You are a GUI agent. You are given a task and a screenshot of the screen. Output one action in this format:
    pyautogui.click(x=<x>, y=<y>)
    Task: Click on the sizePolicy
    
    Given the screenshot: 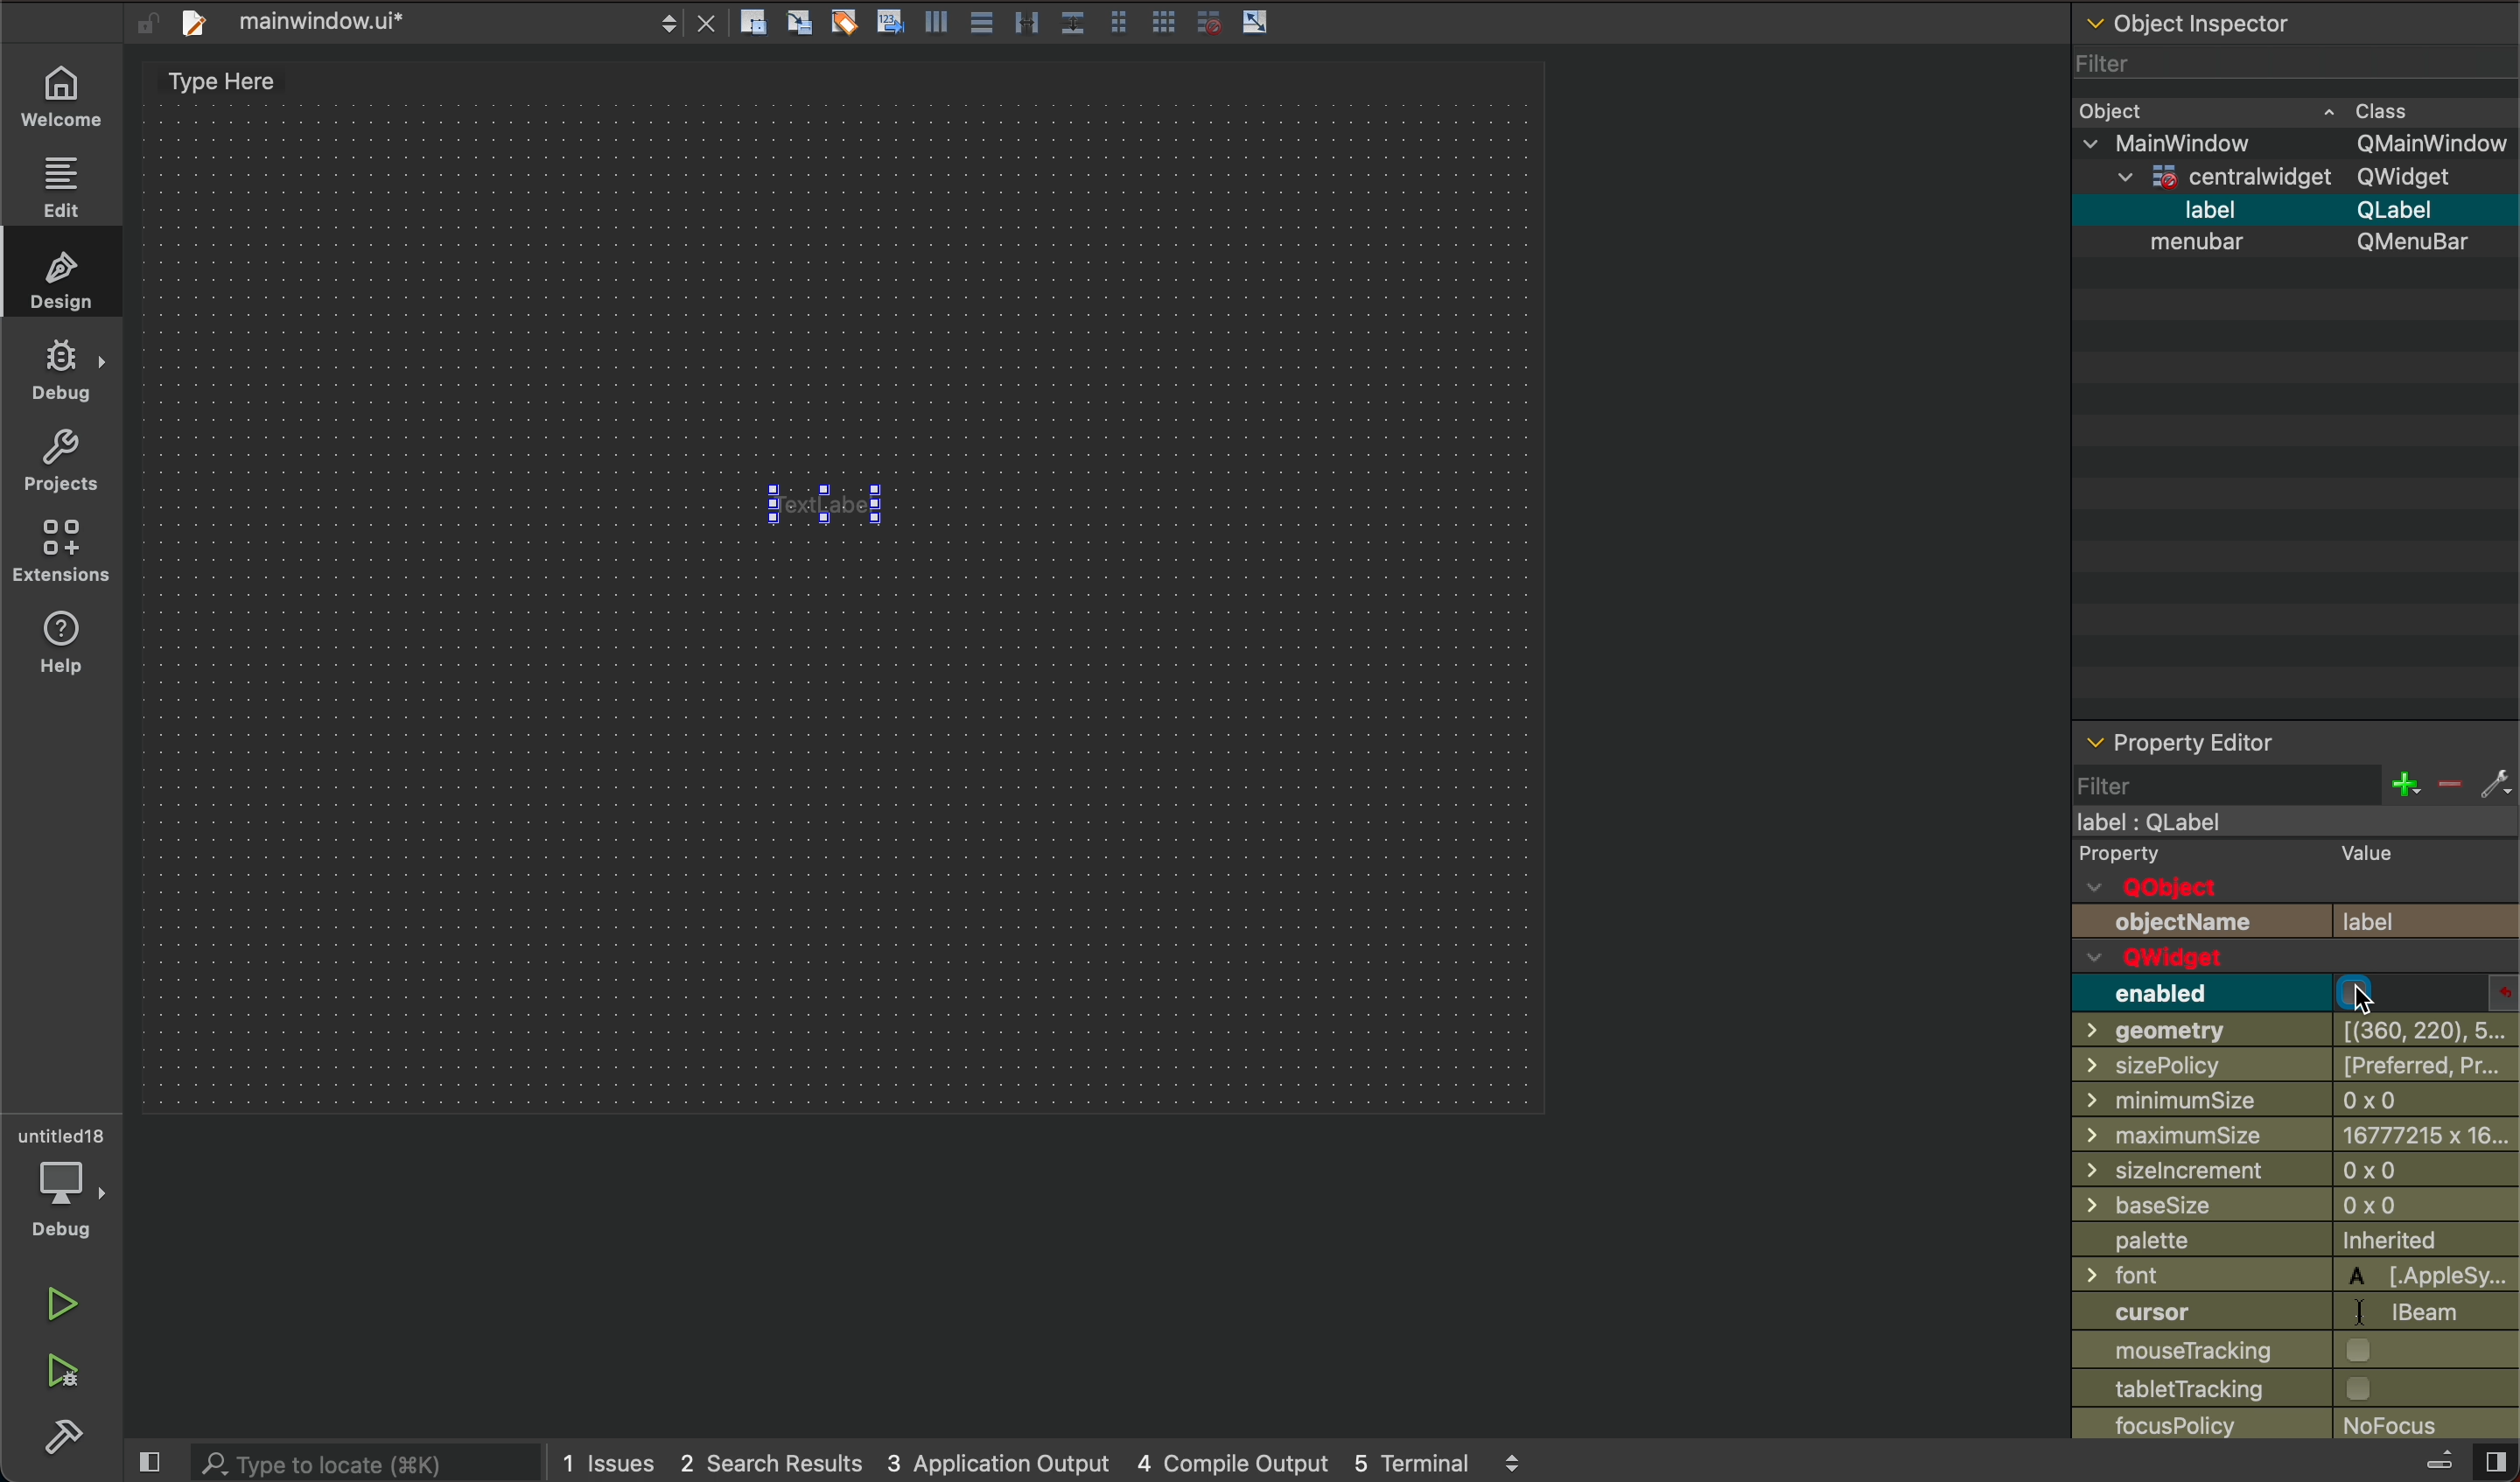 What is the action you would take?
    pyautogui.click(x=2192, y=1065)
    